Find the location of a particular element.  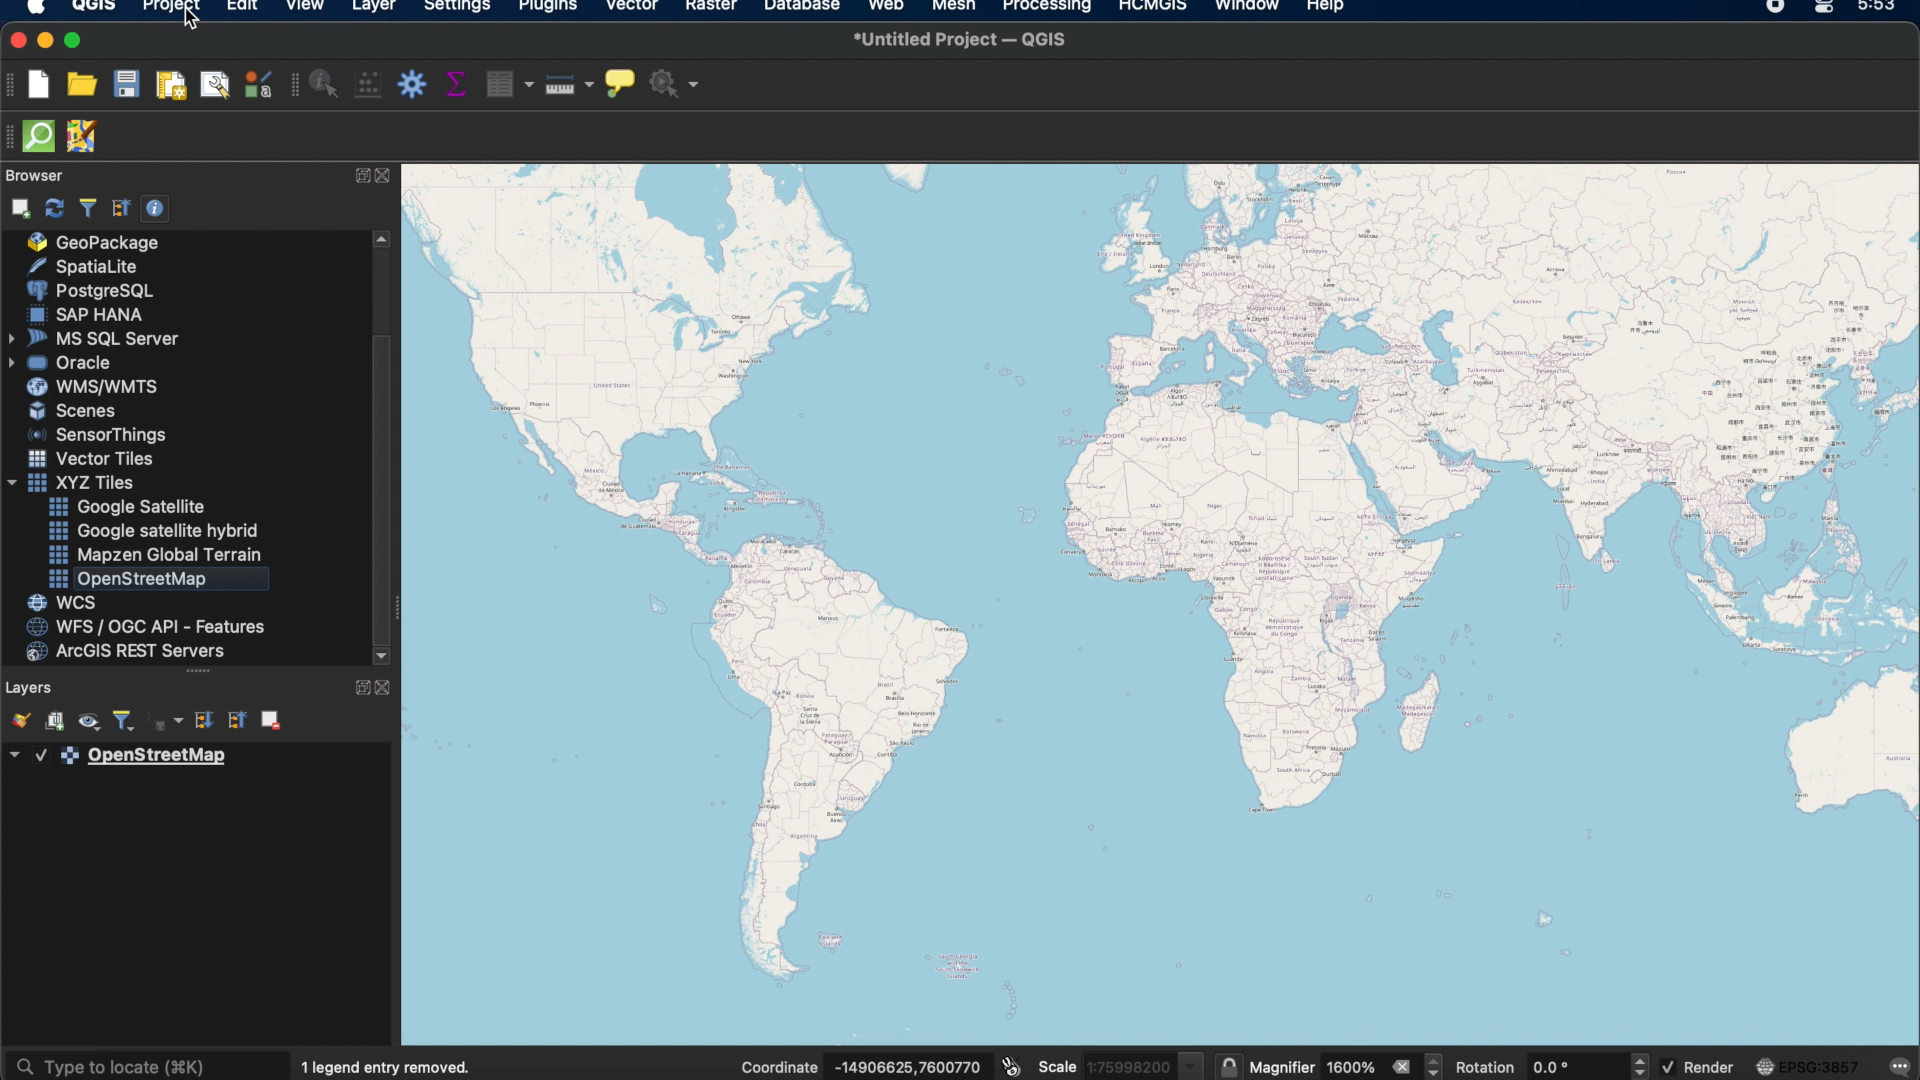

measure line is located at coordinates (569, 84).